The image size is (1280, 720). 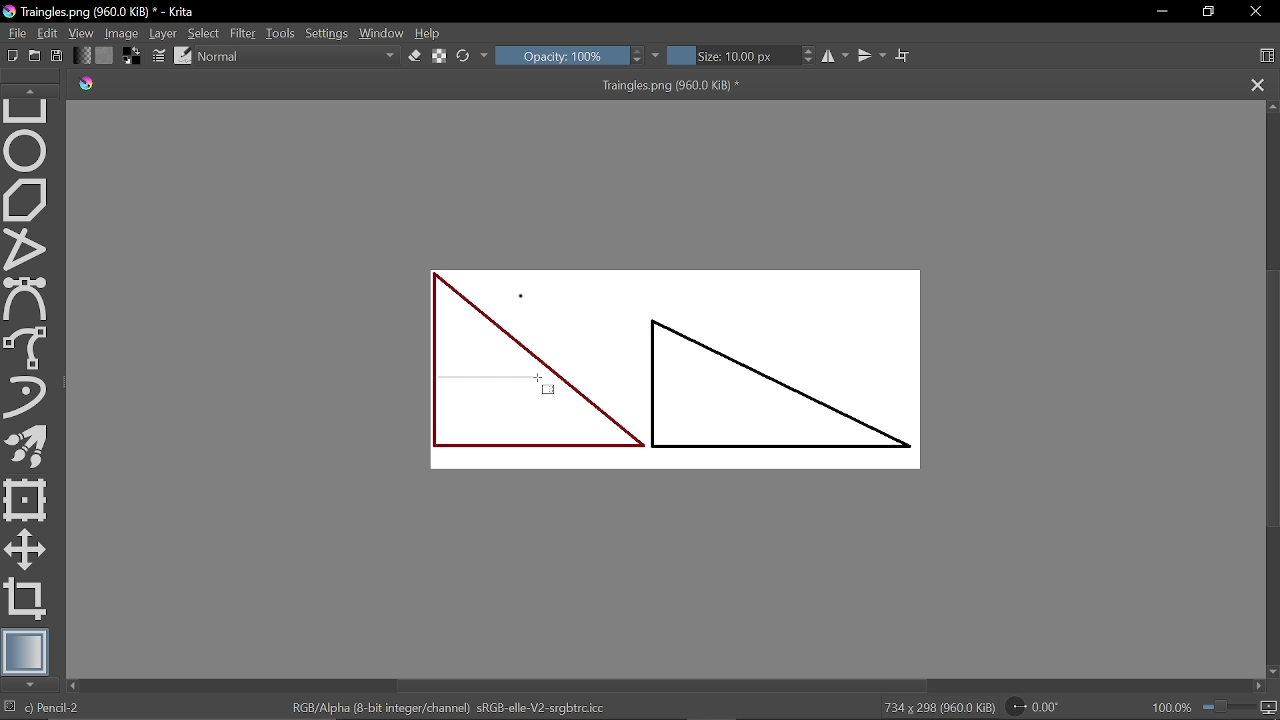 What do you see at coordinates (1272, 107) in the screenshot?
I see `Move up` at bounding box center [1272, 107].